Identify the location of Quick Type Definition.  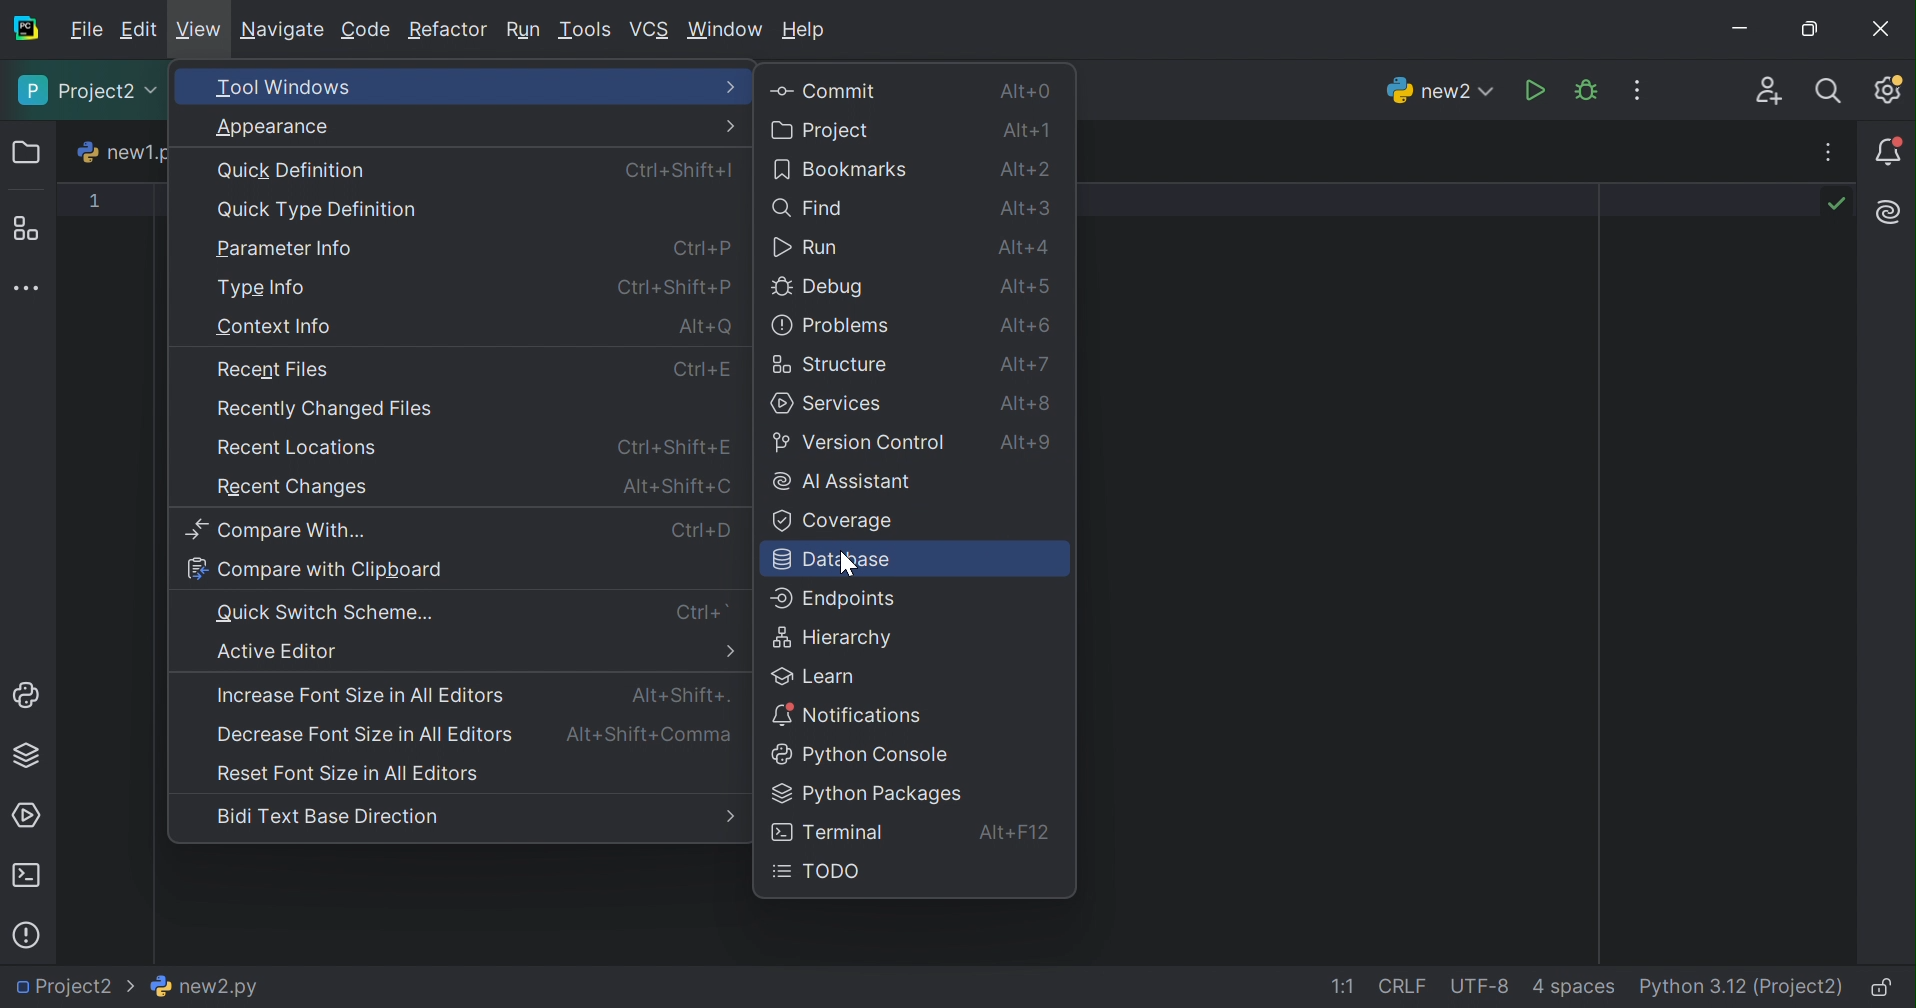
(319, 212).